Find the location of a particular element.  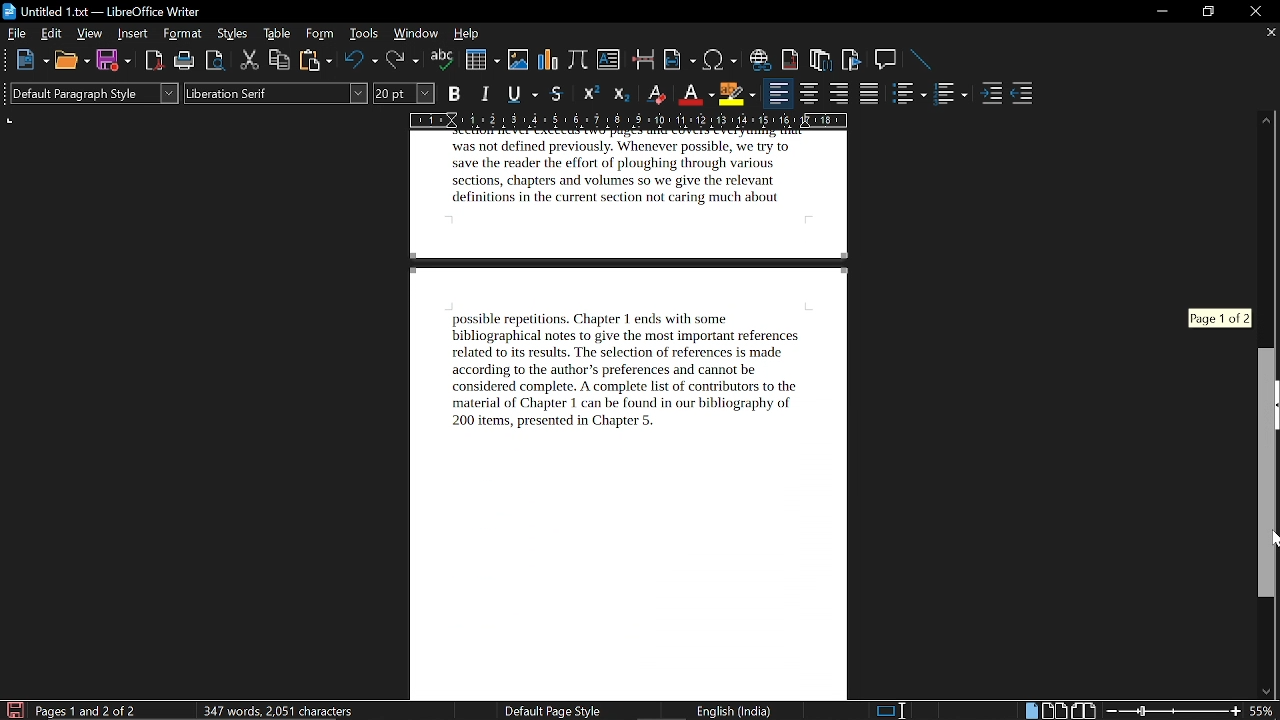

strikethrough is located at coordinates (556, 94).